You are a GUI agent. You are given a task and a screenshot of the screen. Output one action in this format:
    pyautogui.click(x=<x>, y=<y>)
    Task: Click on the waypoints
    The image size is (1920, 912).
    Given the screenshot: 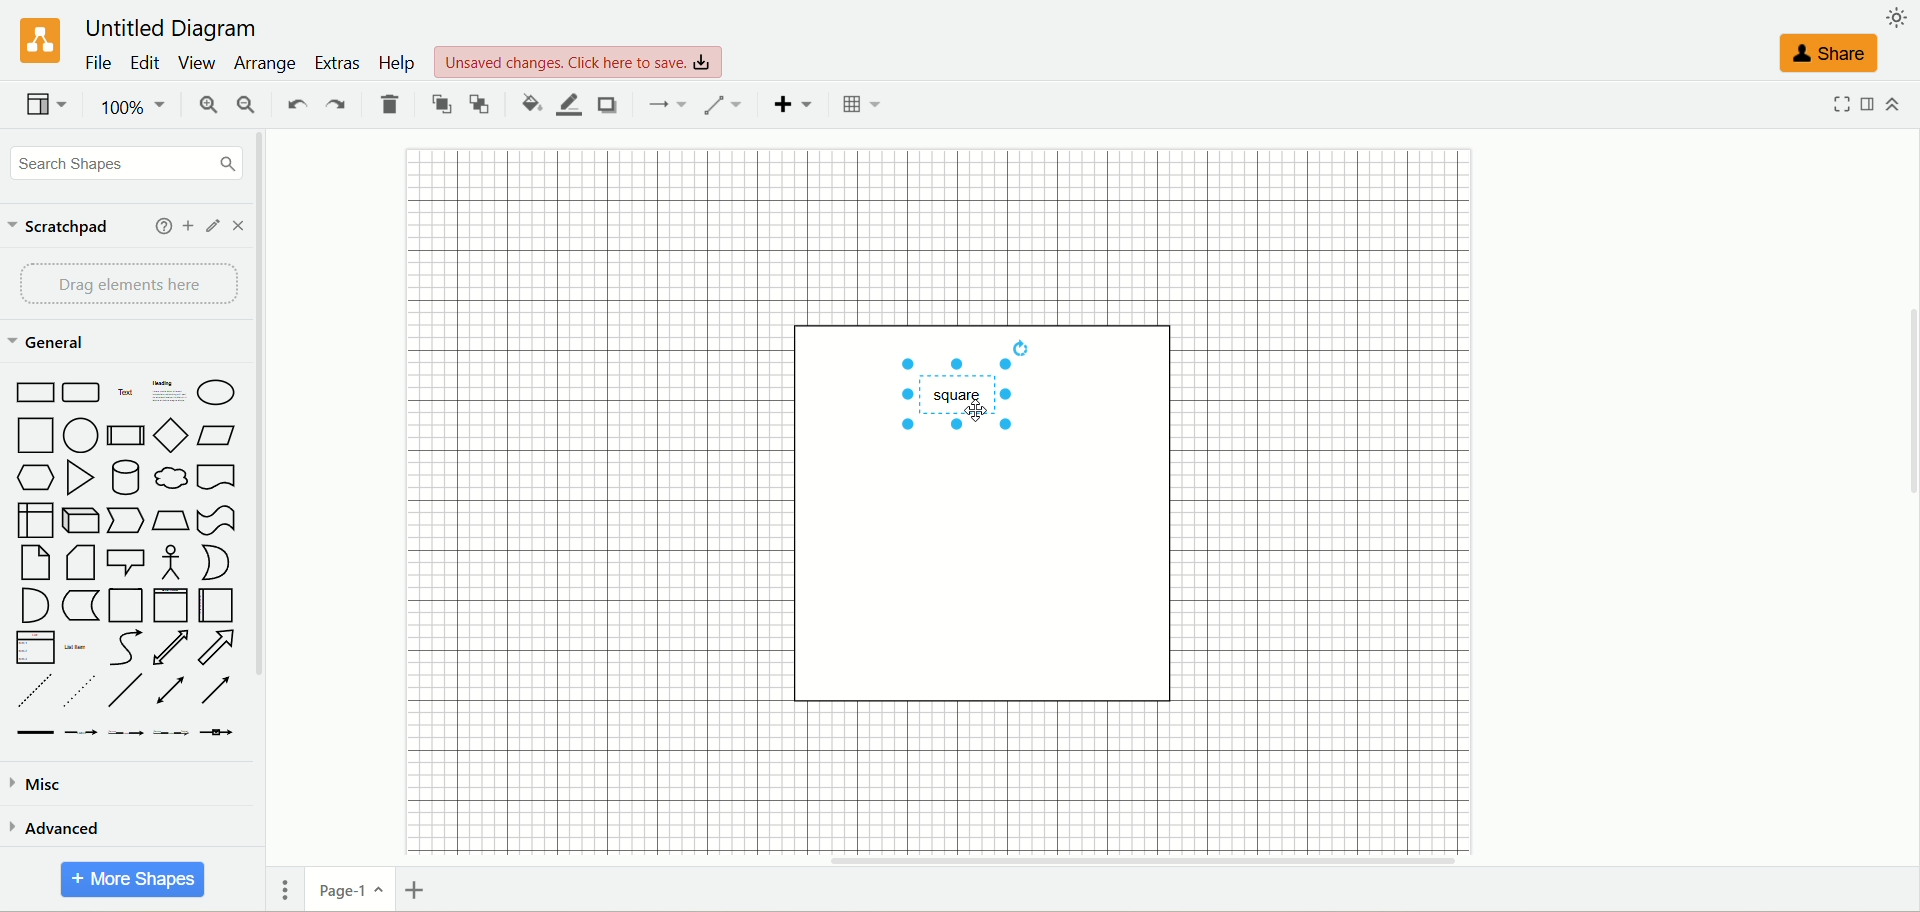 What is the action you would take?
    pyautogui.click(x=730, y=104)
    